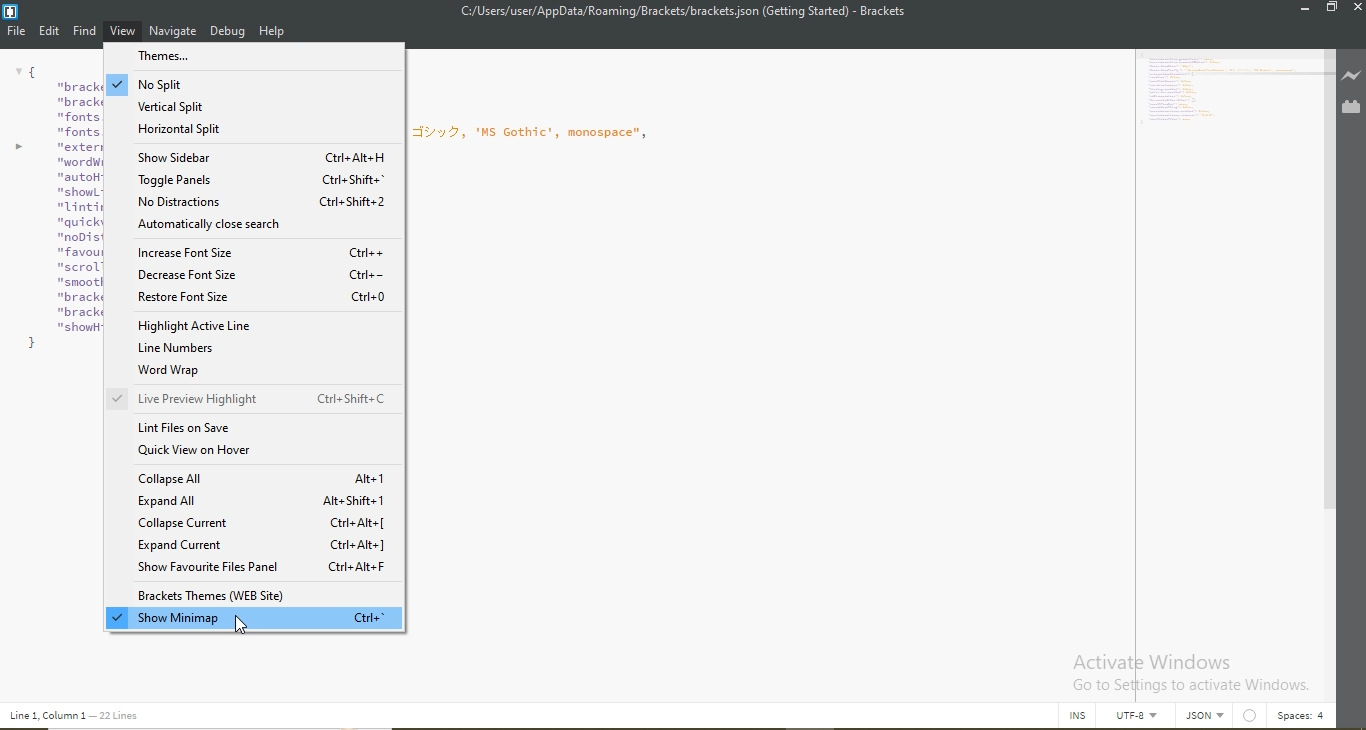 Image resolution: width=1366 pixels, height=730 pixels. What do you see at coordinates (267, 524) in the screenshot?
I see `collapse current` at bounding box center [267, 524].